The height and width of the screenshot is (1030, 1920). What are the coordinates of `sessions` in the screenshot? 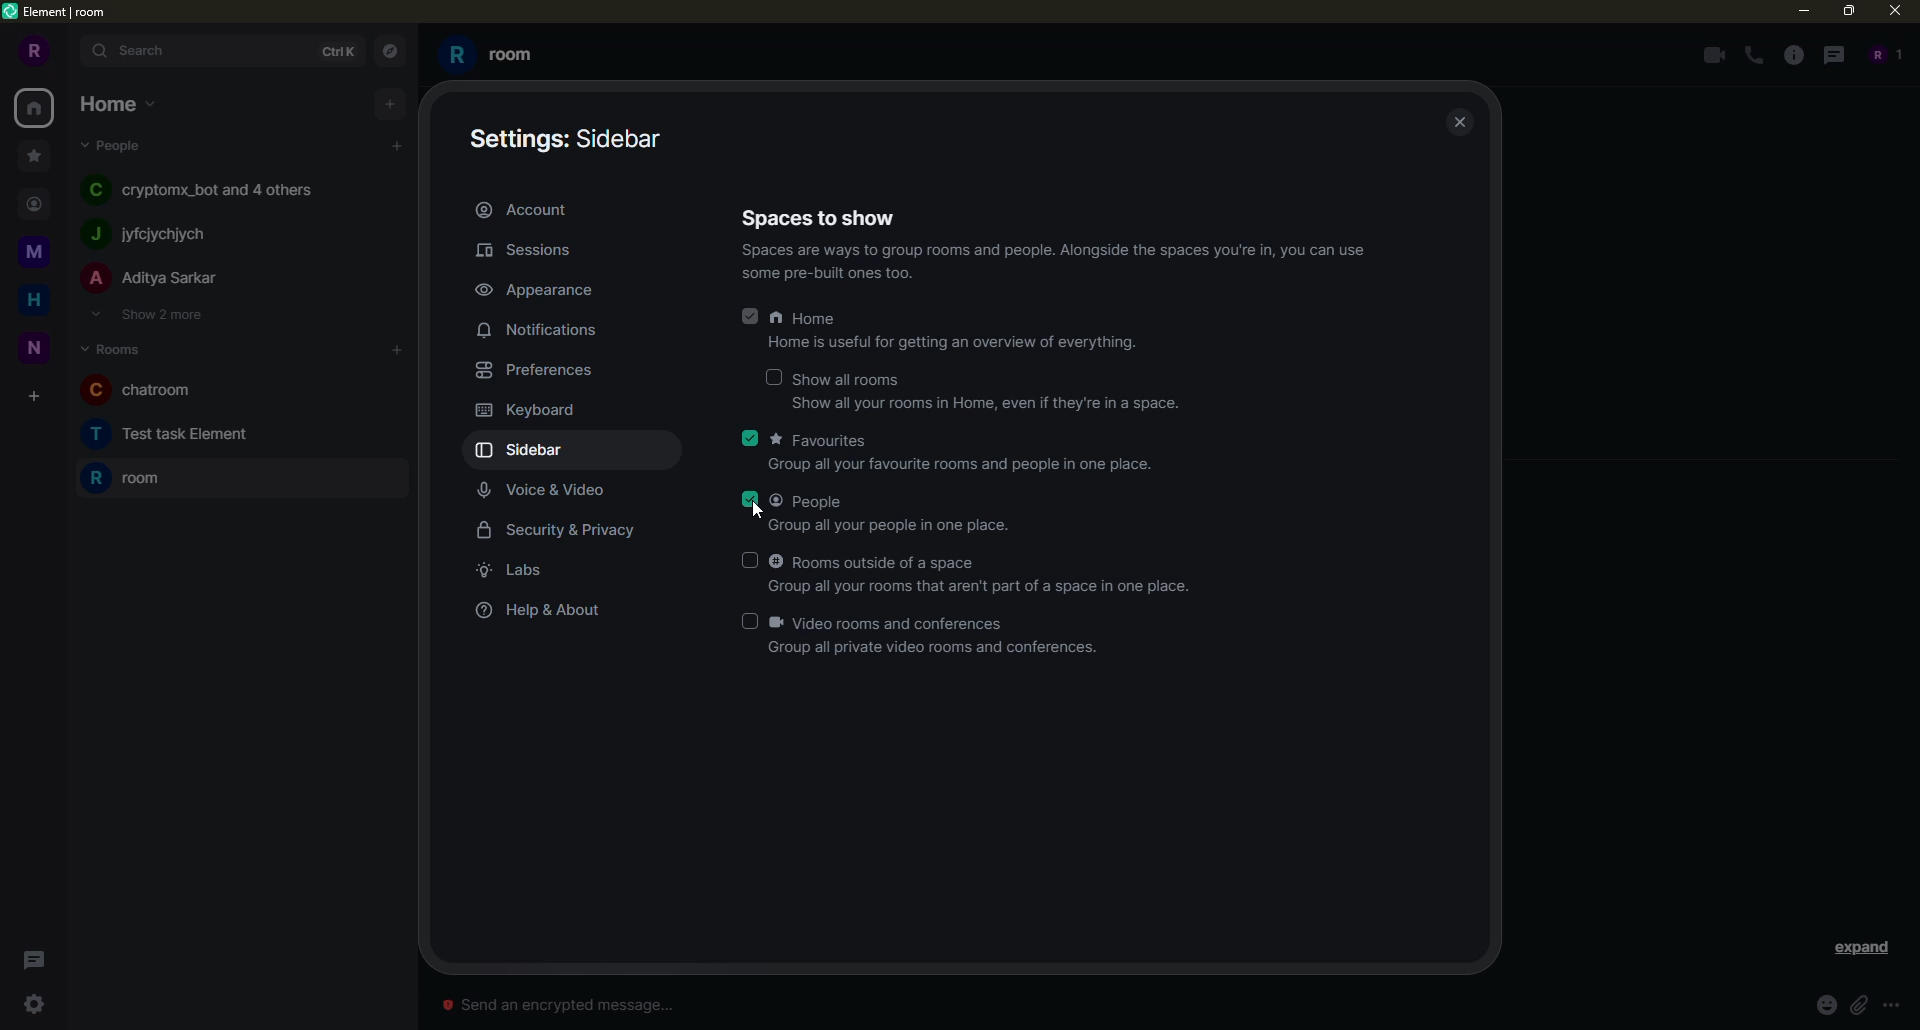 It's located at (530, 250).